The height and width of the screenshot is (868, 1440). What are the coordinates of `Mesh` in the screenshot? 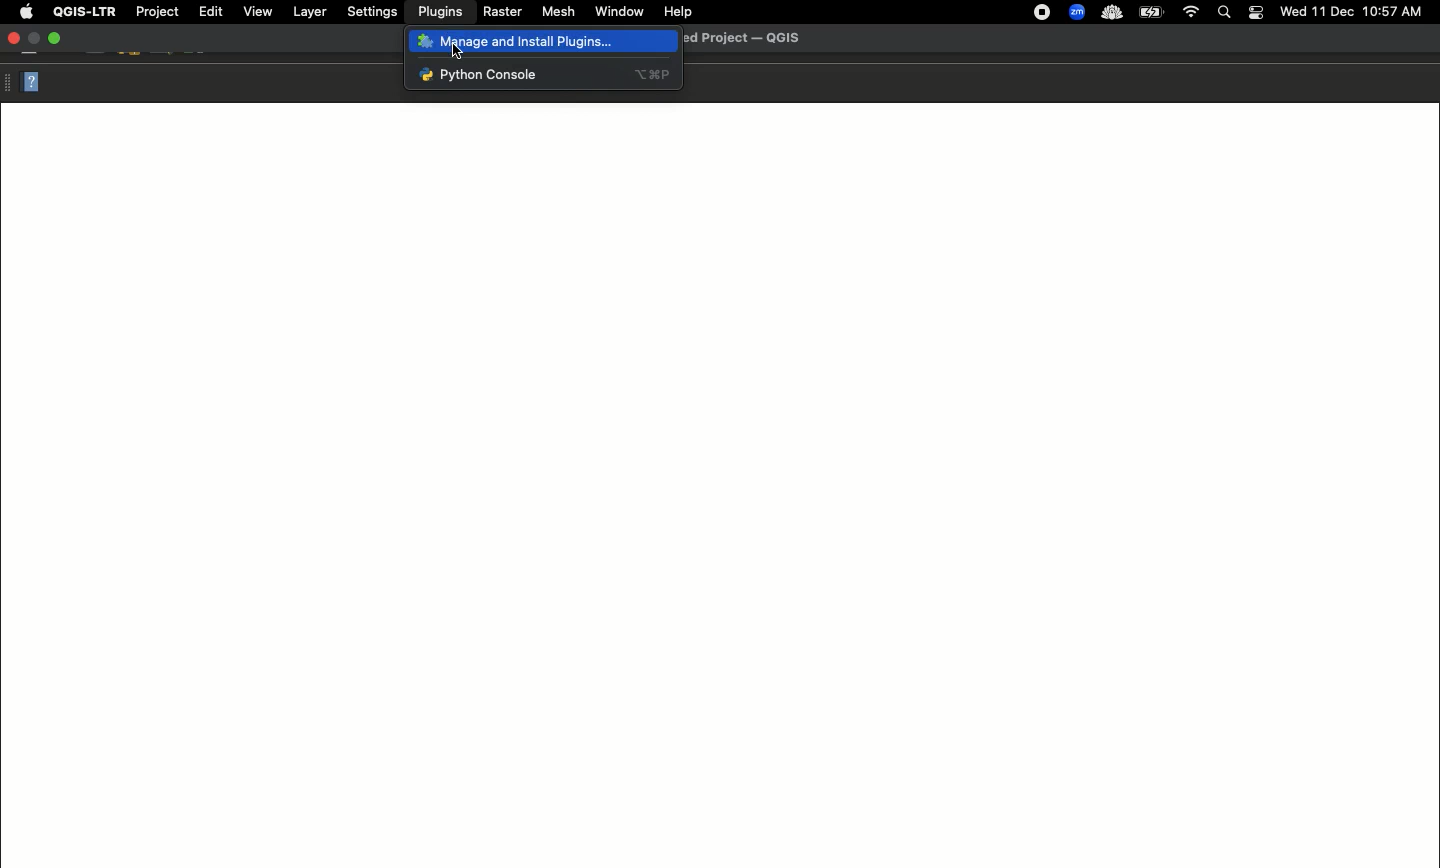 It's located at (559, 13).